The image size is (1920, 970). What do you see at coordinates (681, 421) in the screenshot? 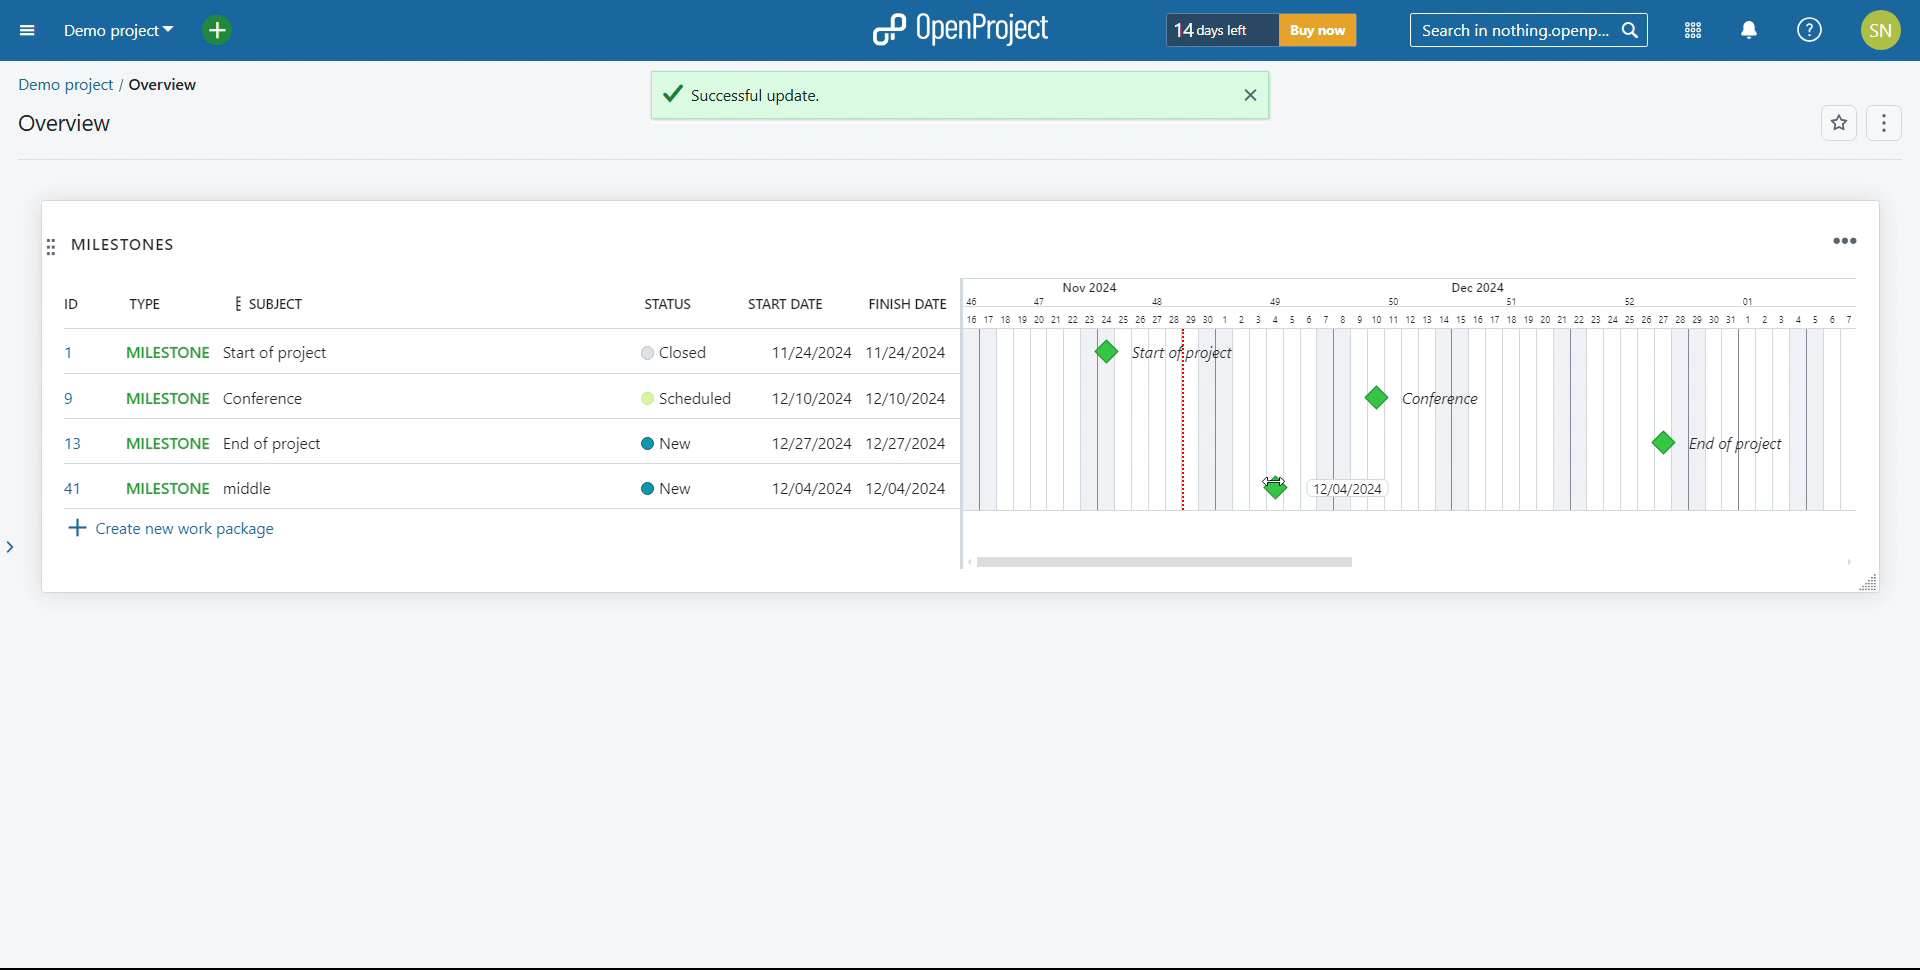
I see `set status` at bounding box center [681, 421].